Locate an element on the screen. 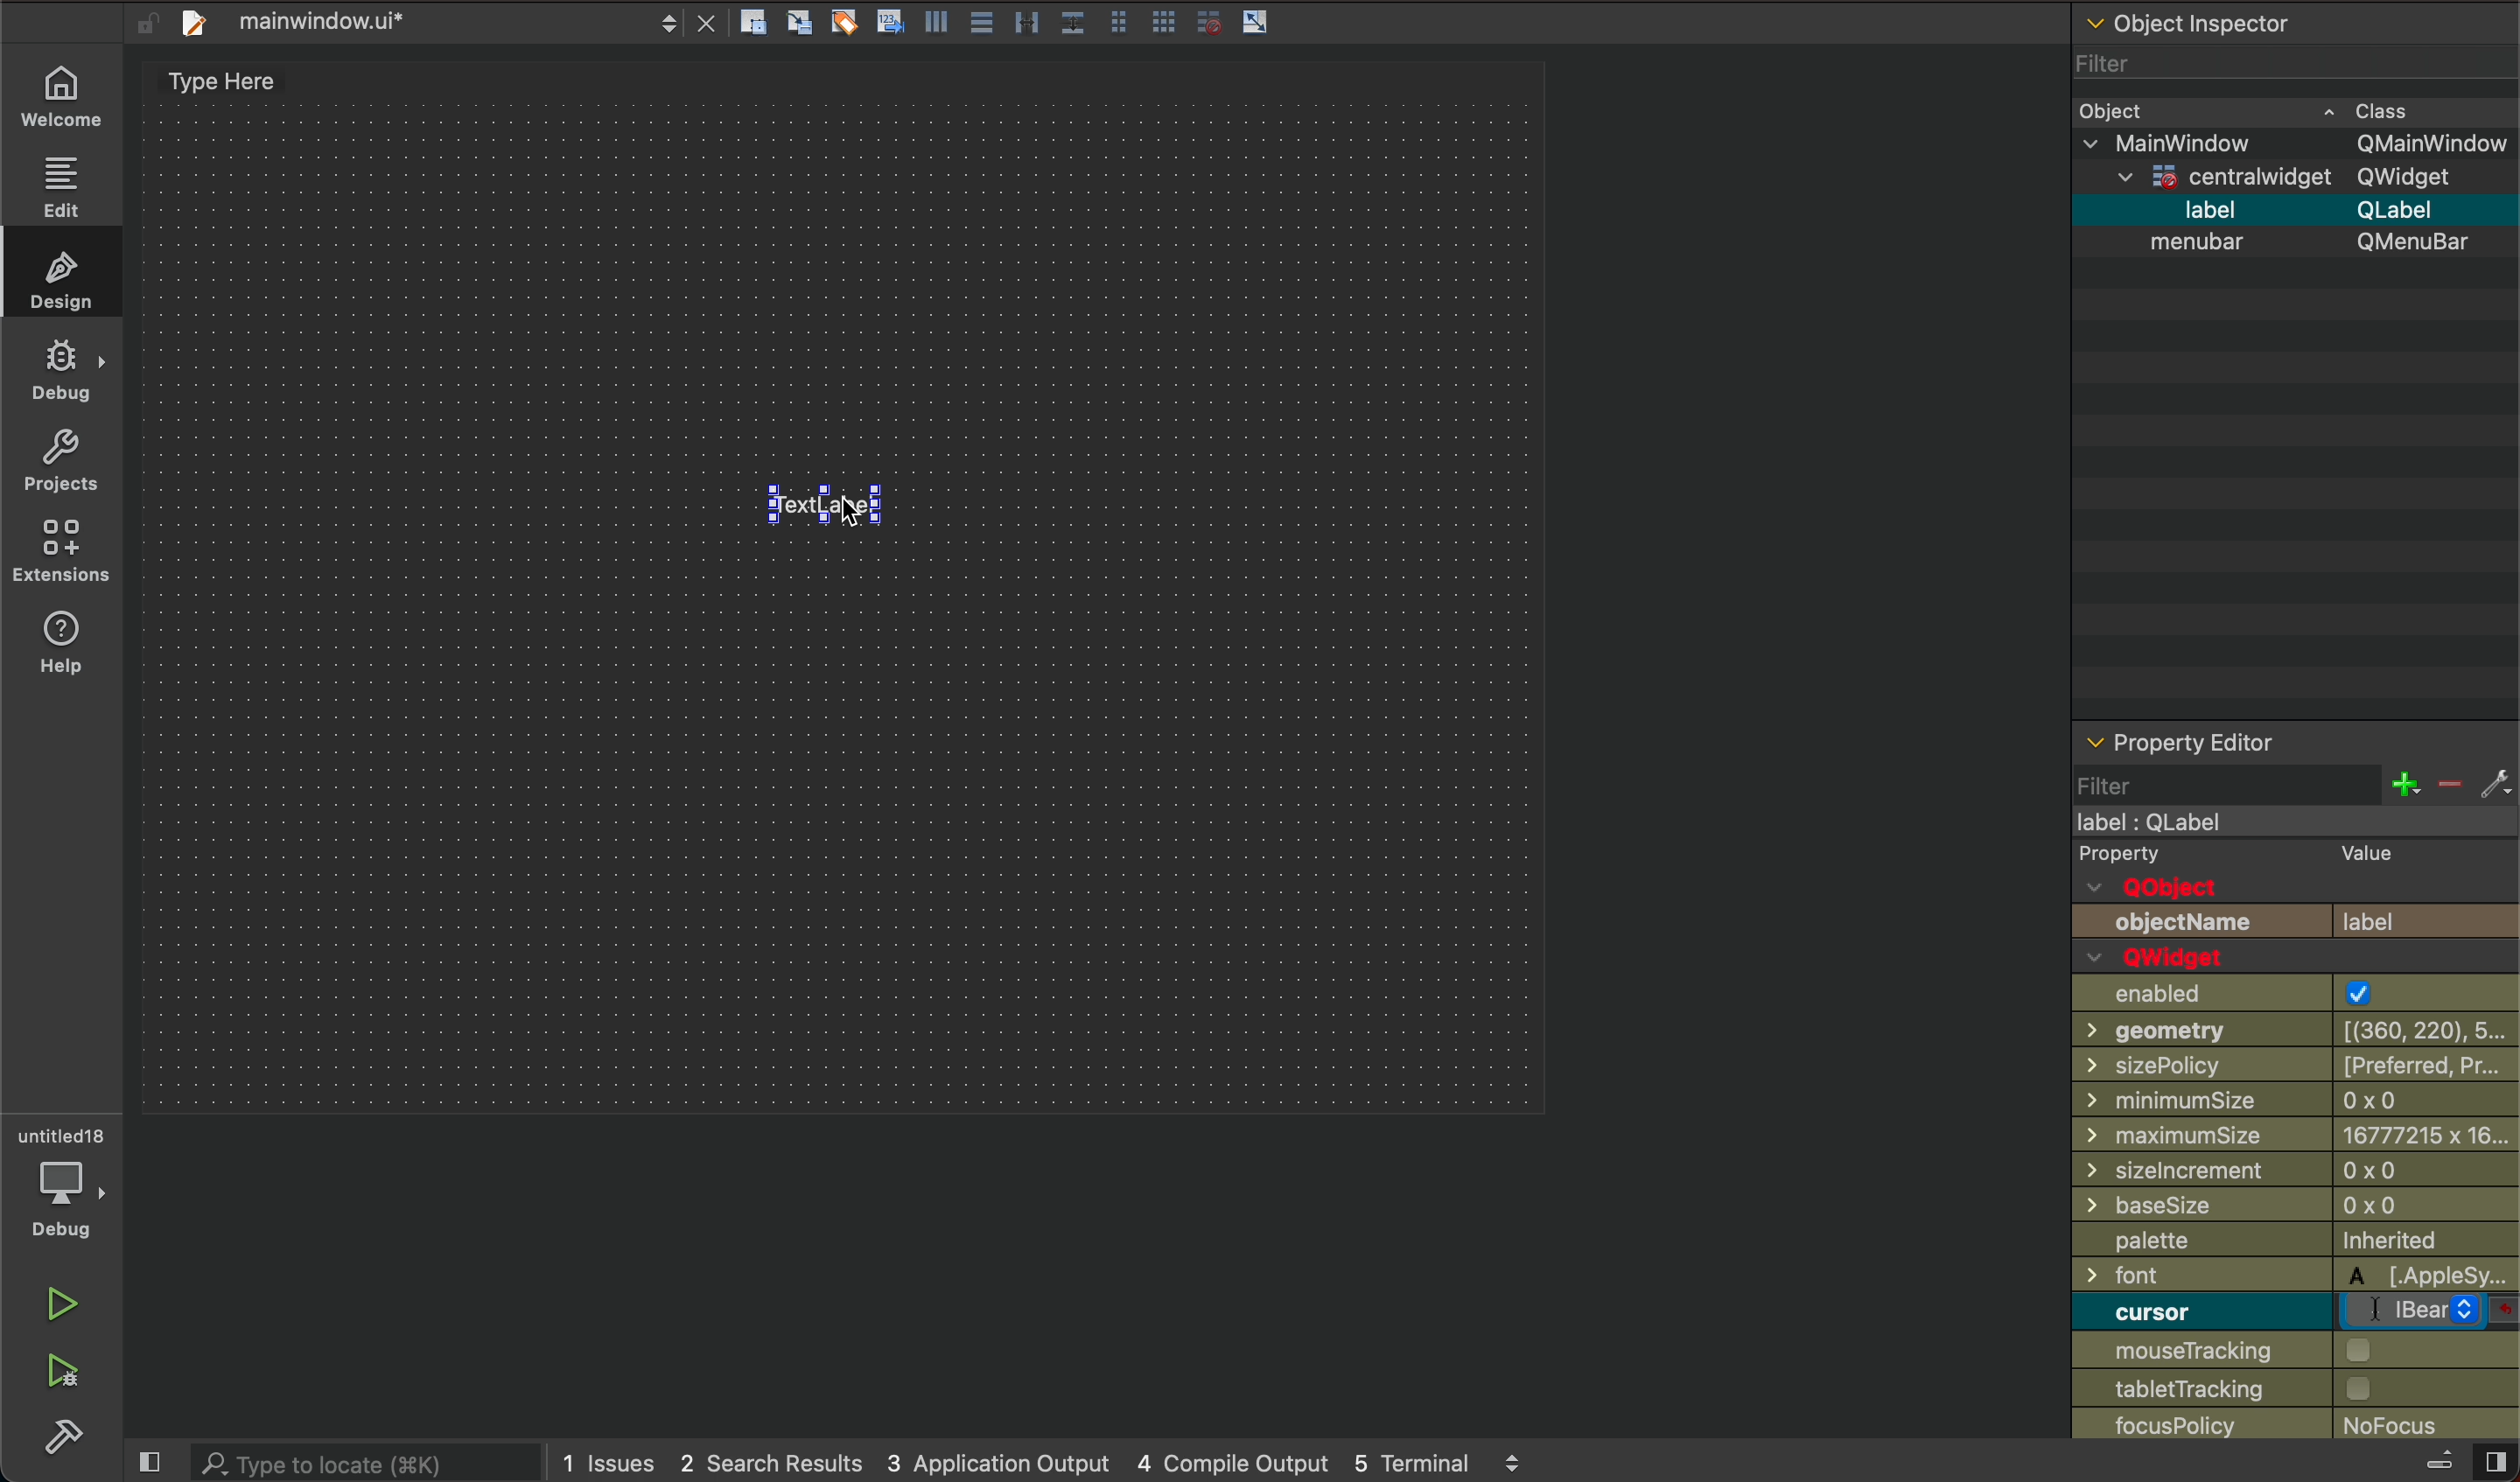 Image resolution: width=2520 pixels, height=1482 pixels. label is located at coordinates (2213, 209).